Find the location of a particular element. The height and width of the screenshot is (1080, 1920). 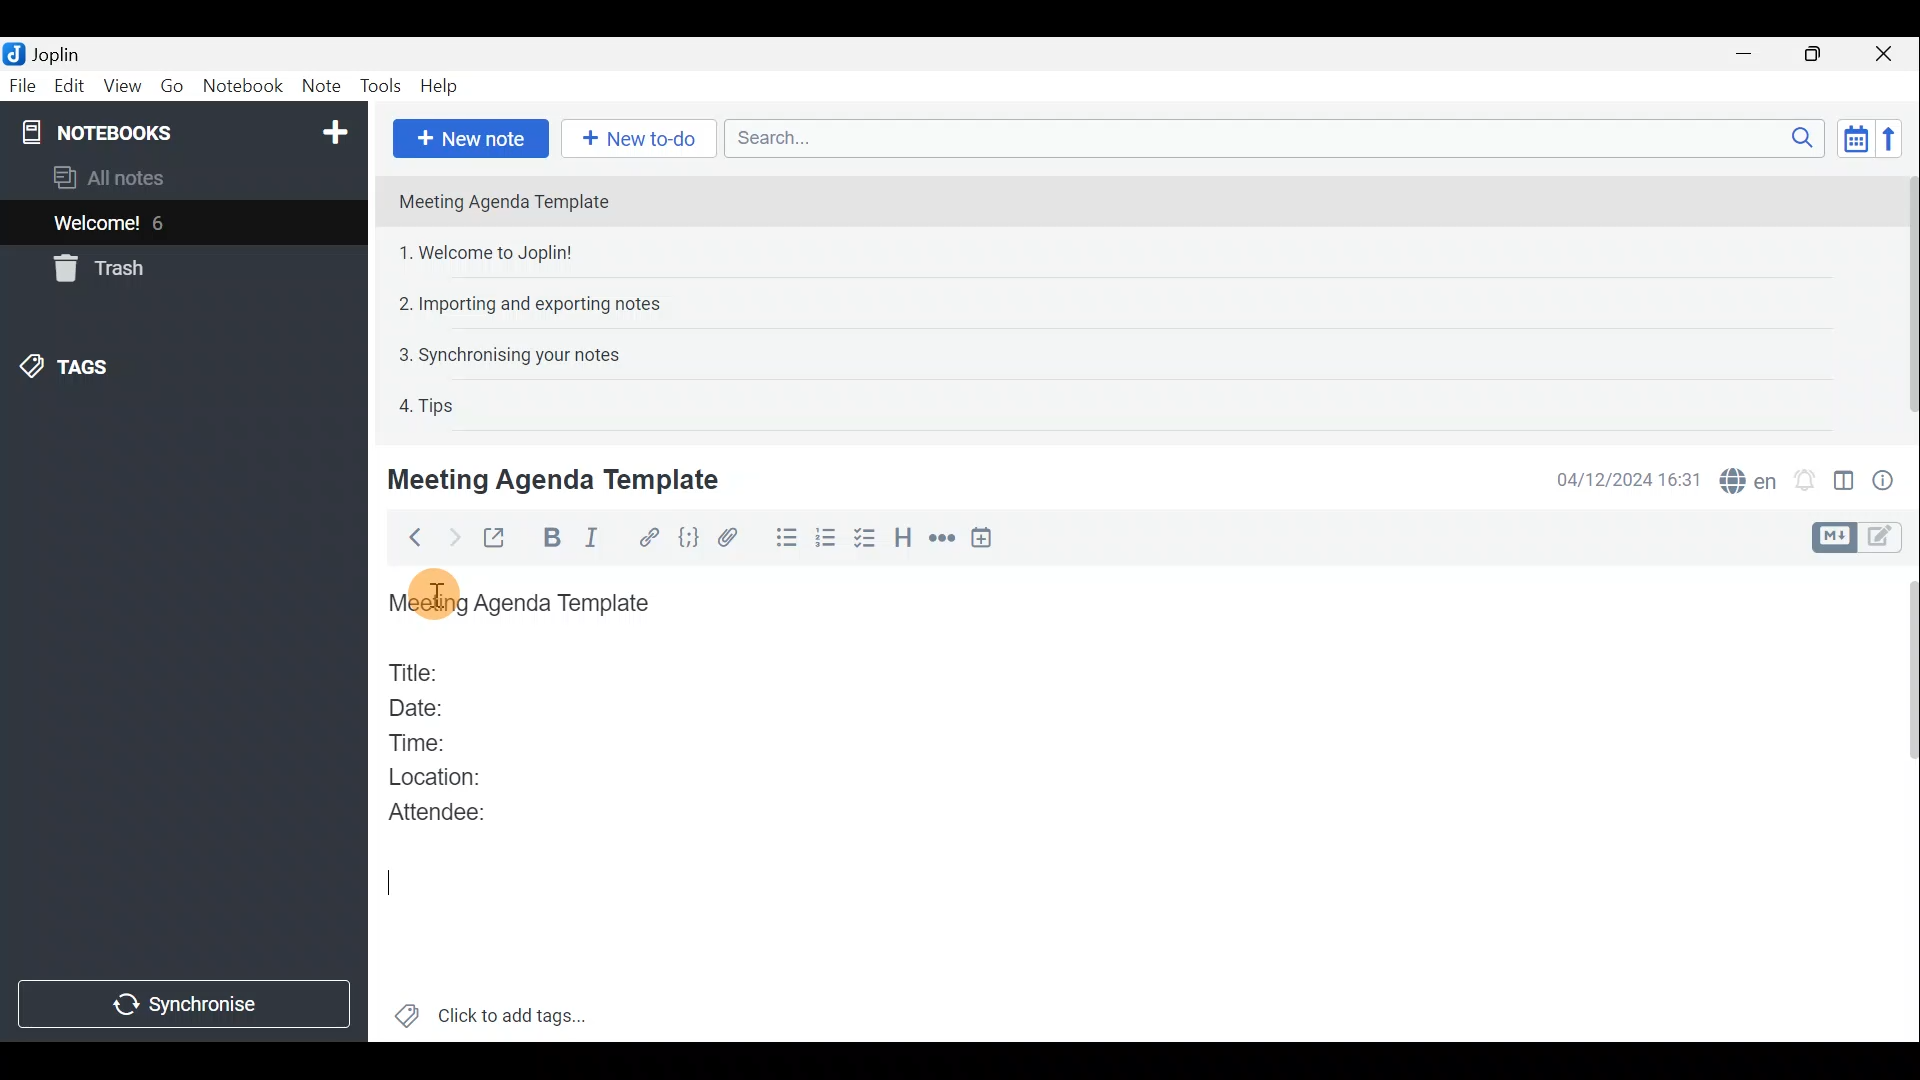

Note properties is located at coordinates (1890, 479).